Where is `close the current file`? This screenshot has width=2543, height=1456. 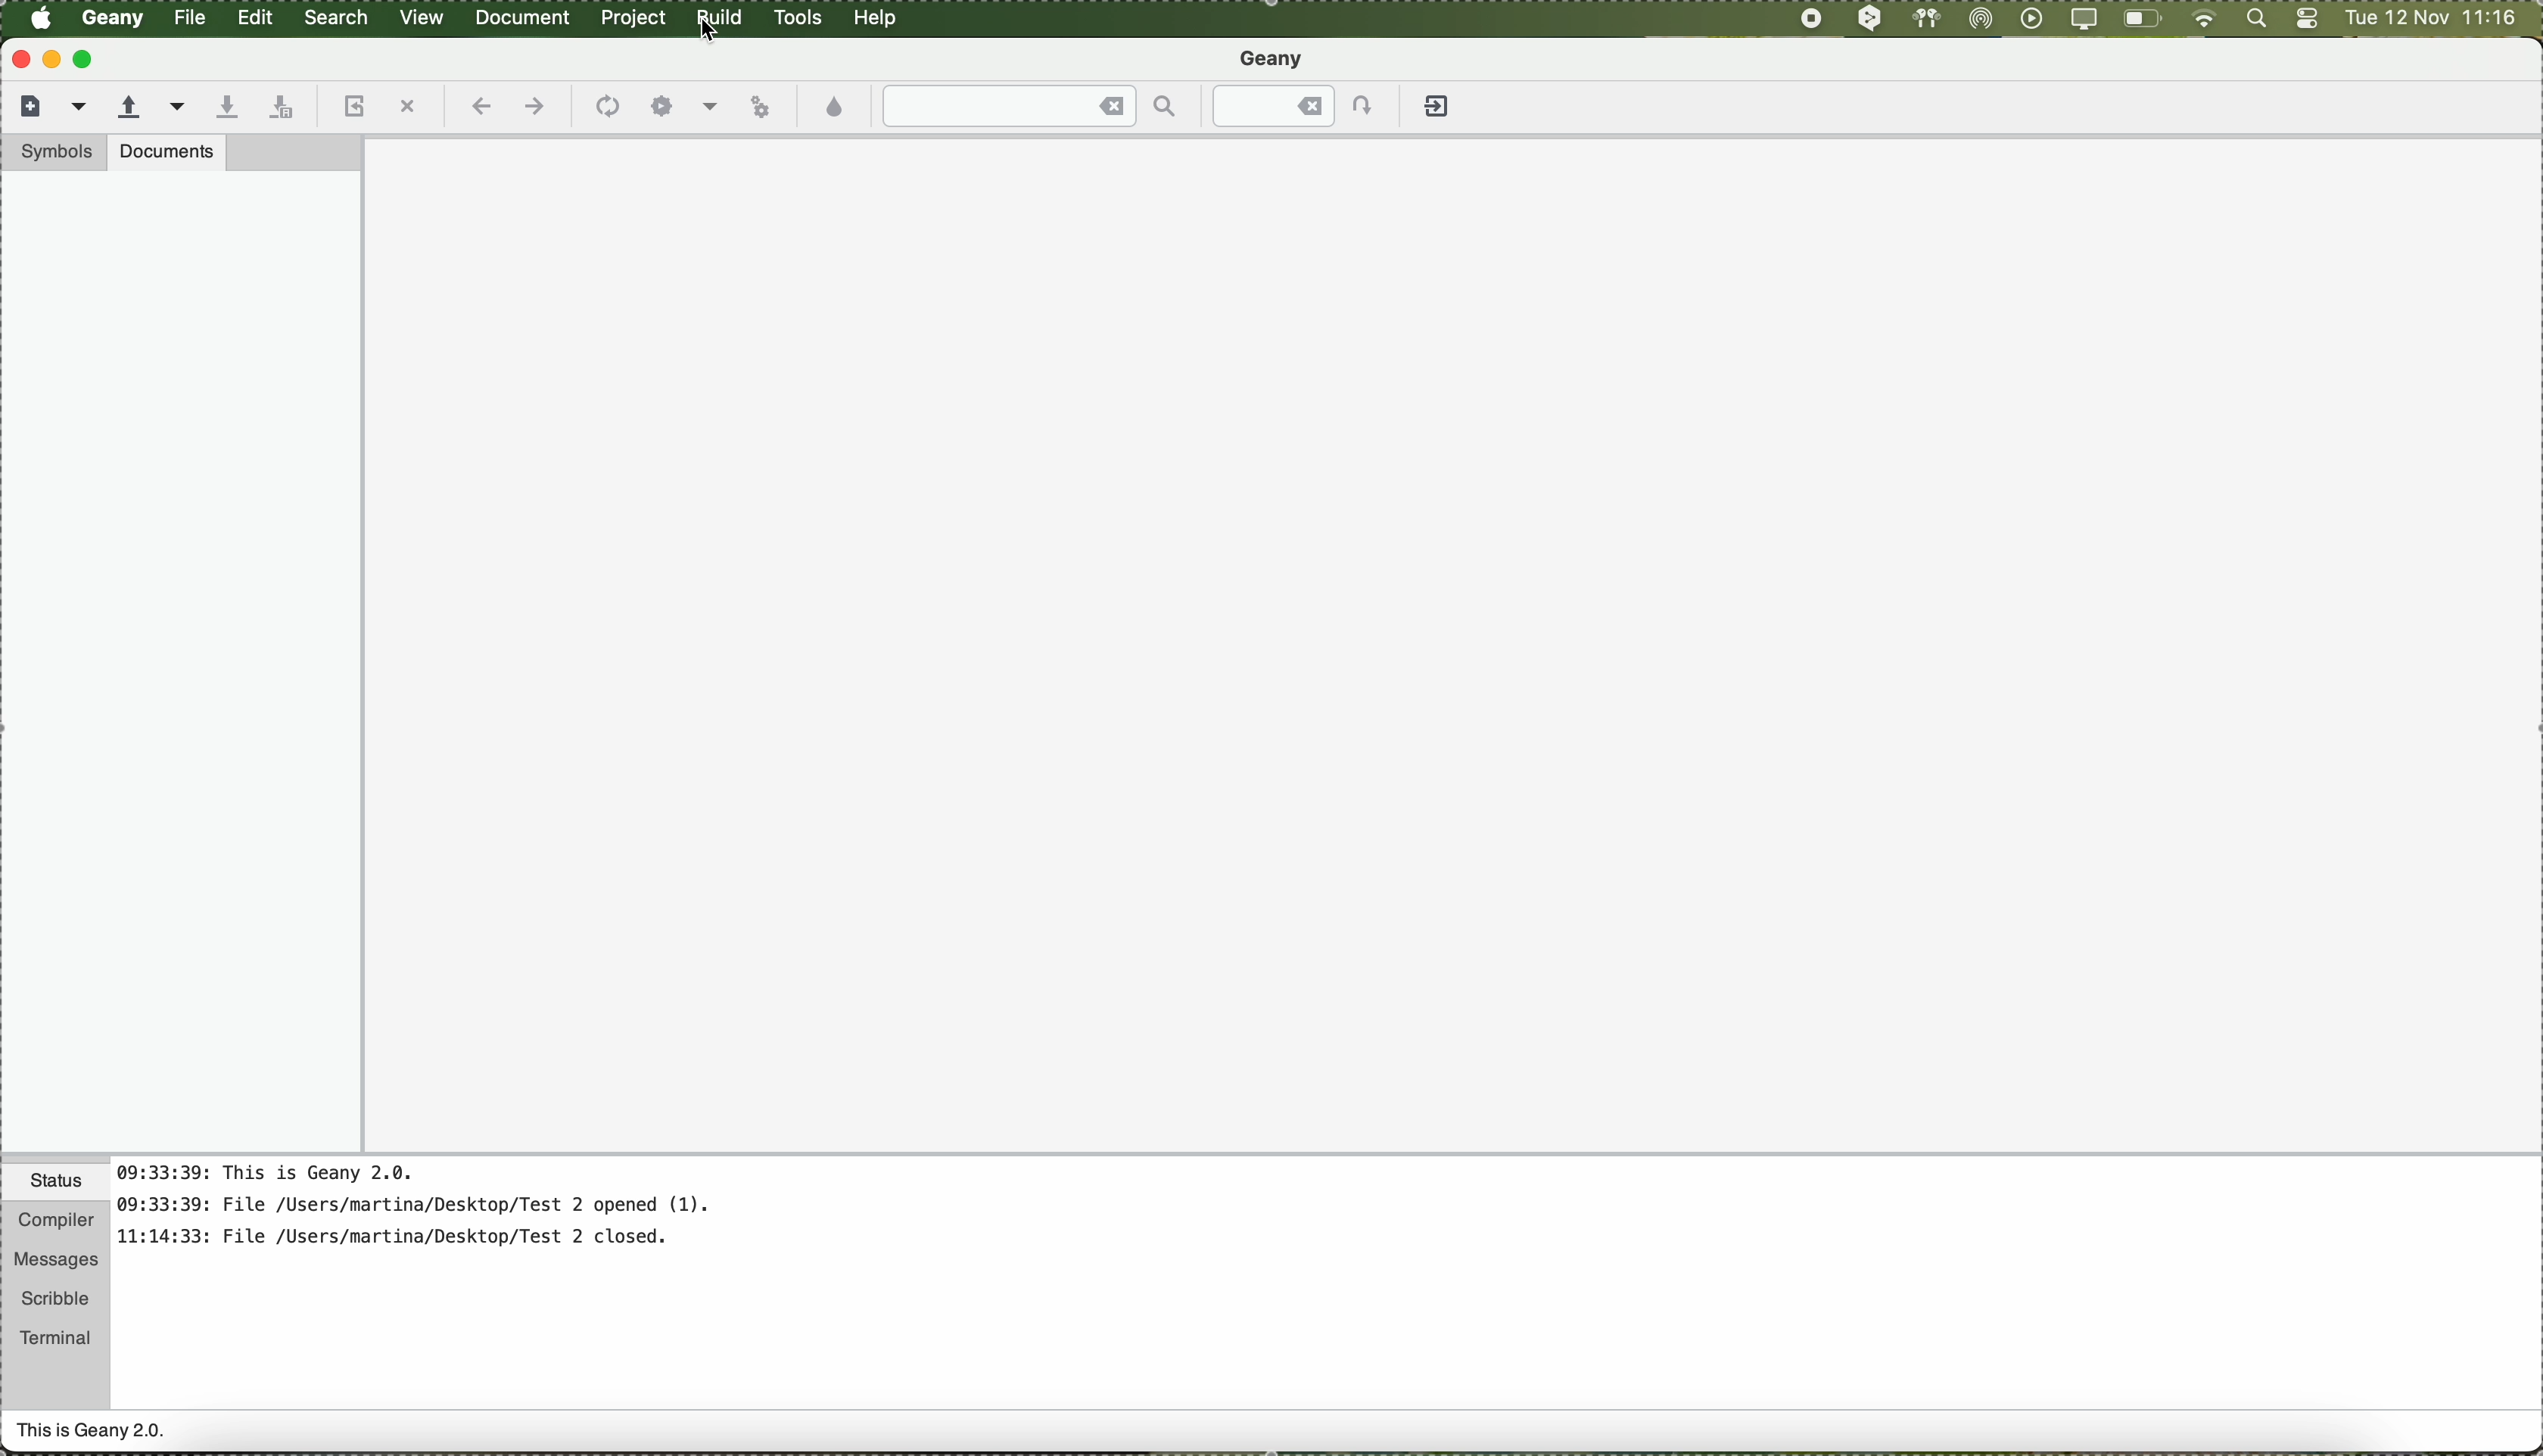 close the current file is located at coordinates (407, 108).